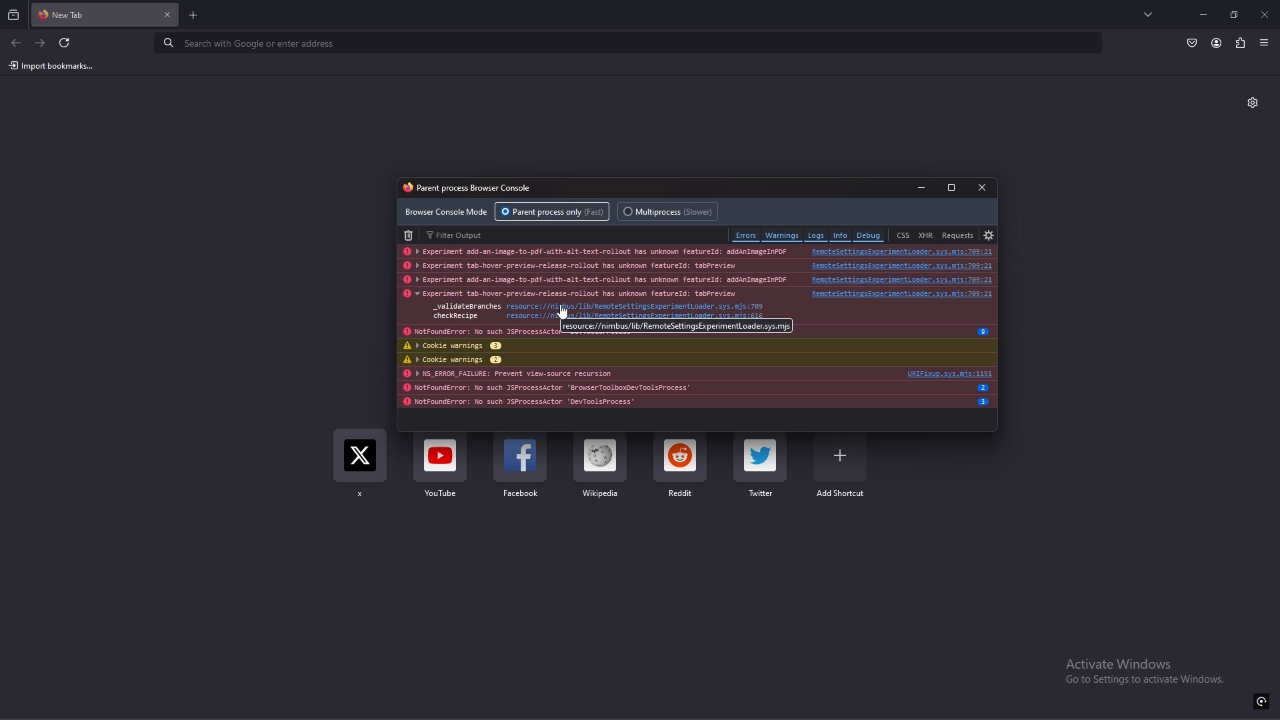  I want to click on logs, so click(816, 236).